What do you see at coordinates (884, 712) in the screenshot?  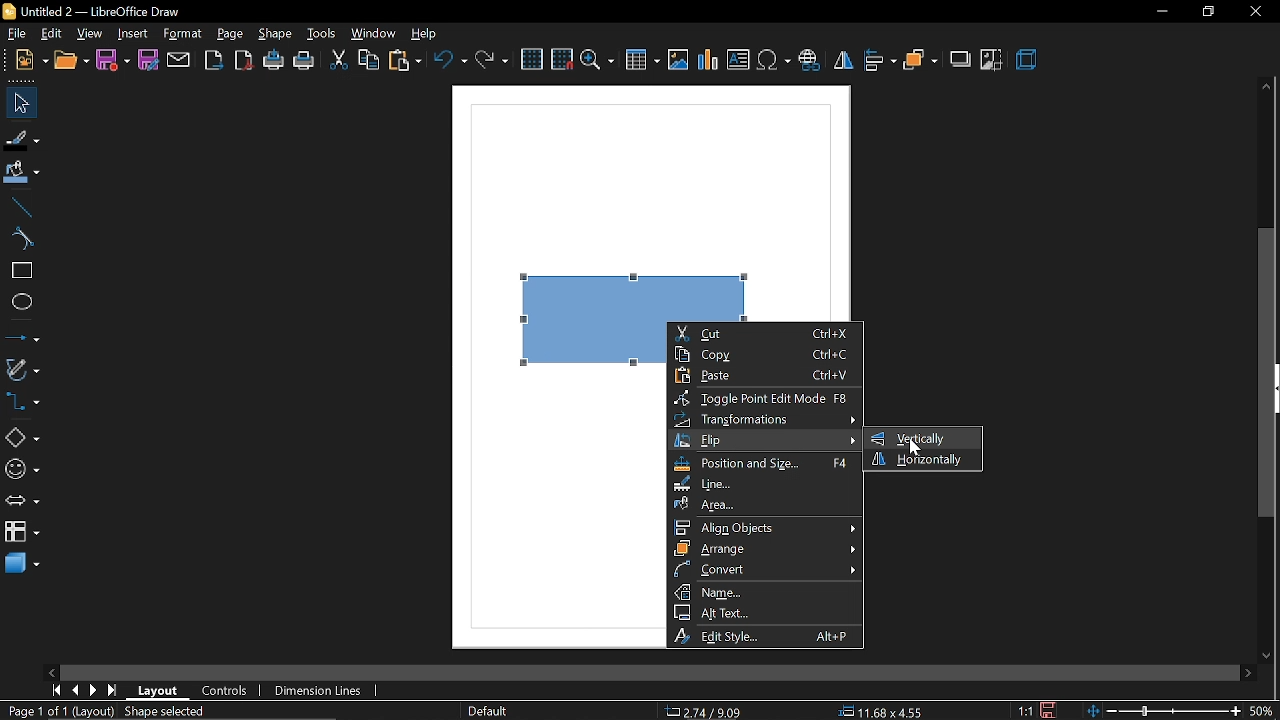 I see `11.68x4.55` at bounding box center [884, 712].